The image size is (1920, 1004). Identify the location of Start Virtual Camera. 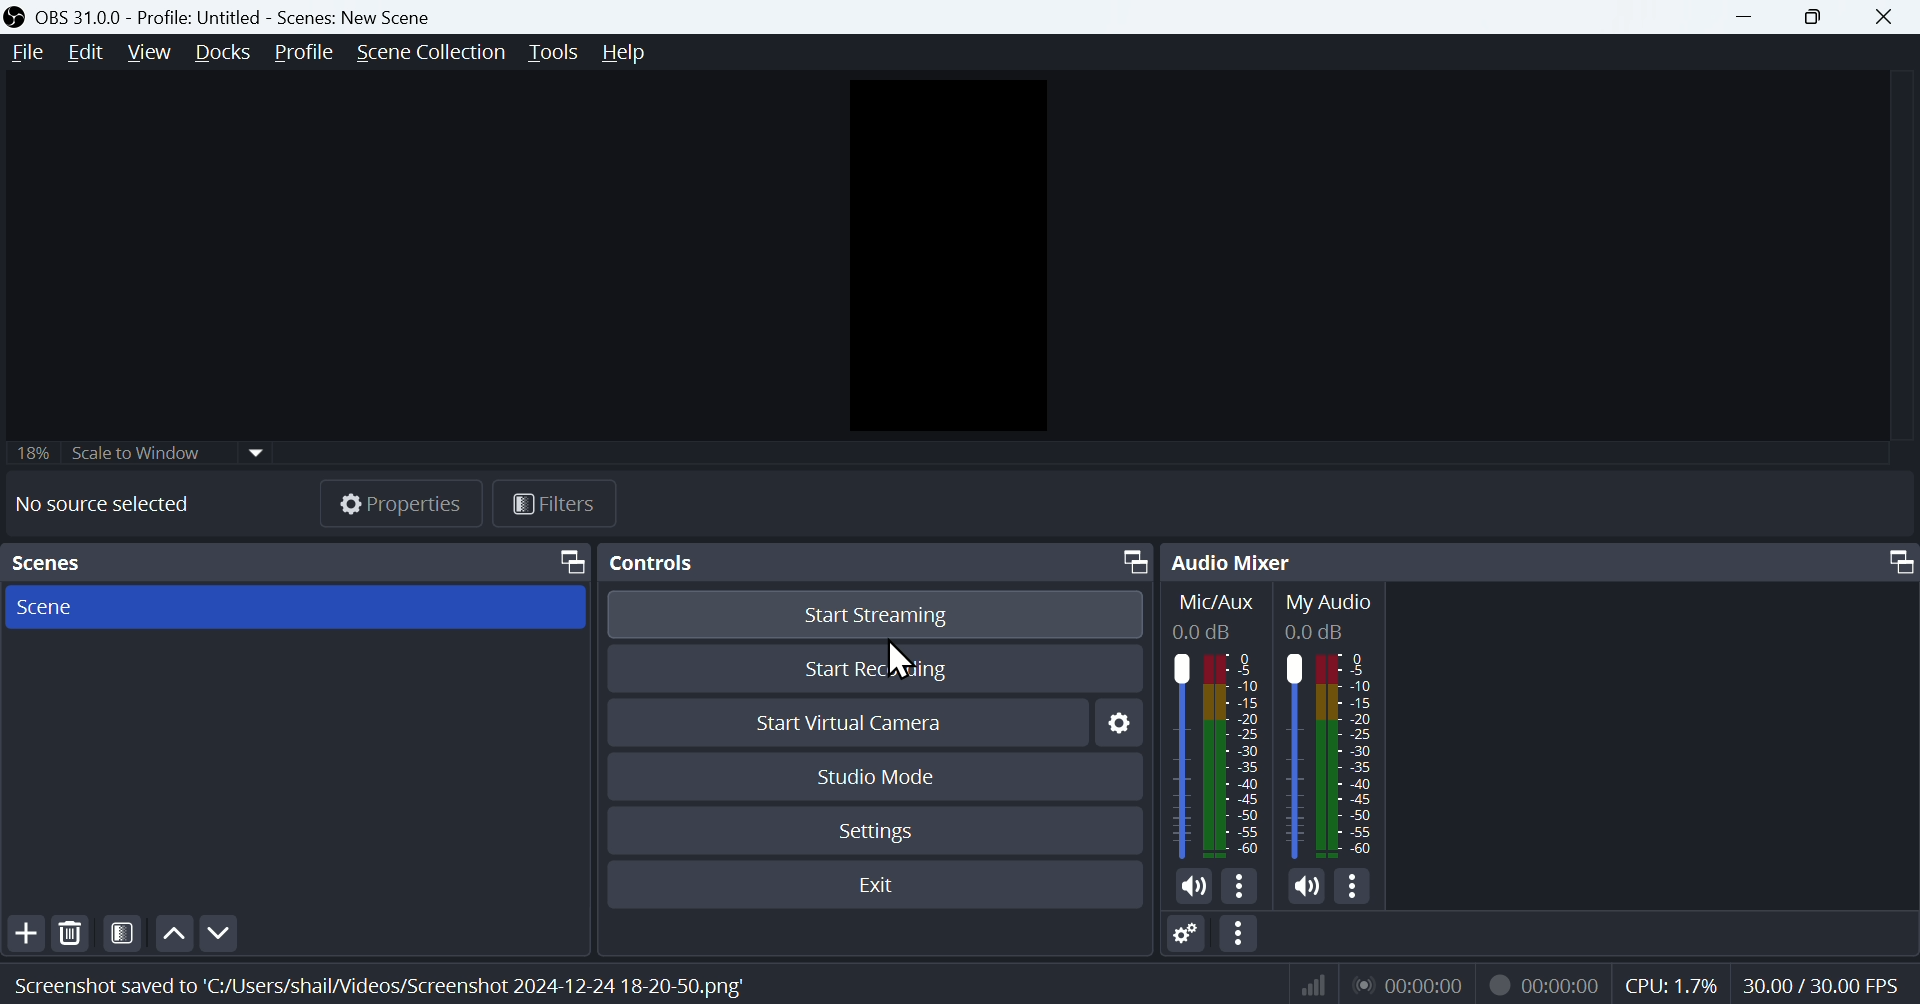
(851, 717).